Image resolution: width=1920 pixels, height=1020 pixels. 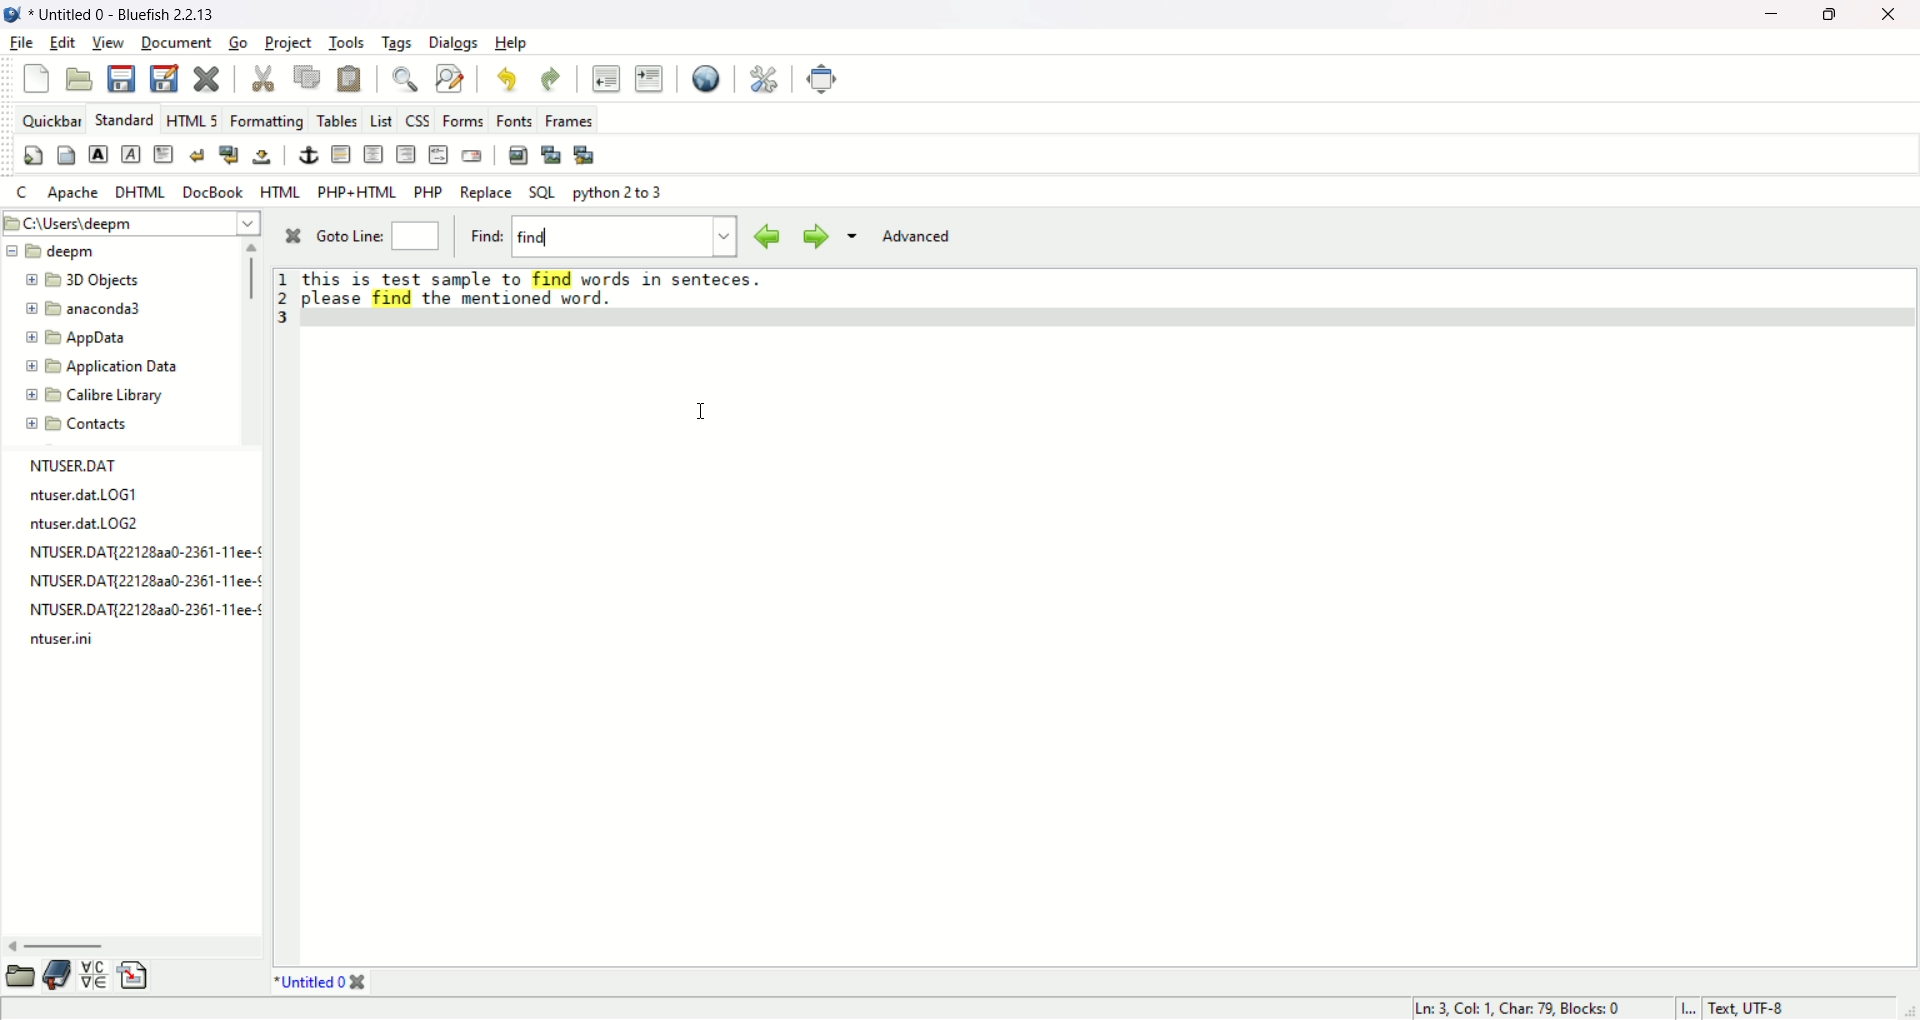 I want to click on tables, so click(x=337, y=118).